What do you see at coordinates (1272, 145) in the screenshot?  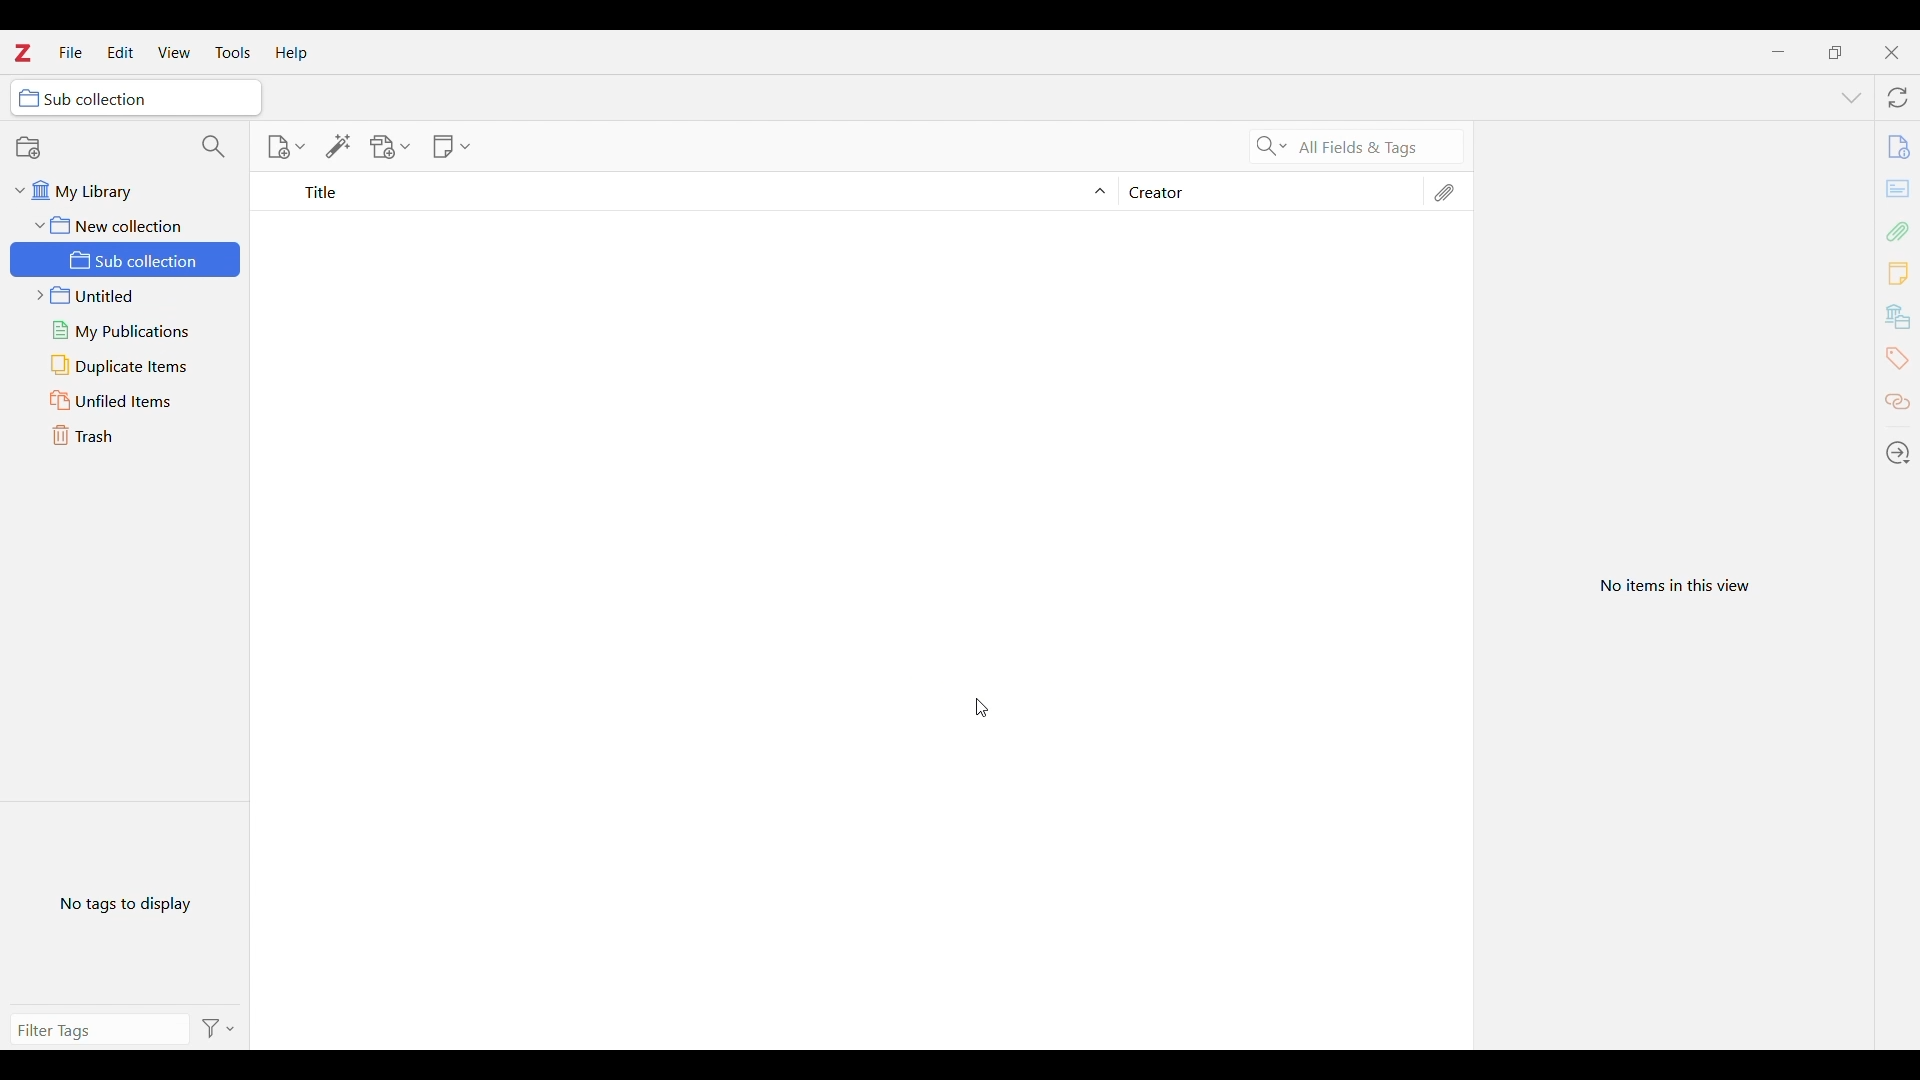 I see `Search criteria options` at bounding box center [1272, 145].